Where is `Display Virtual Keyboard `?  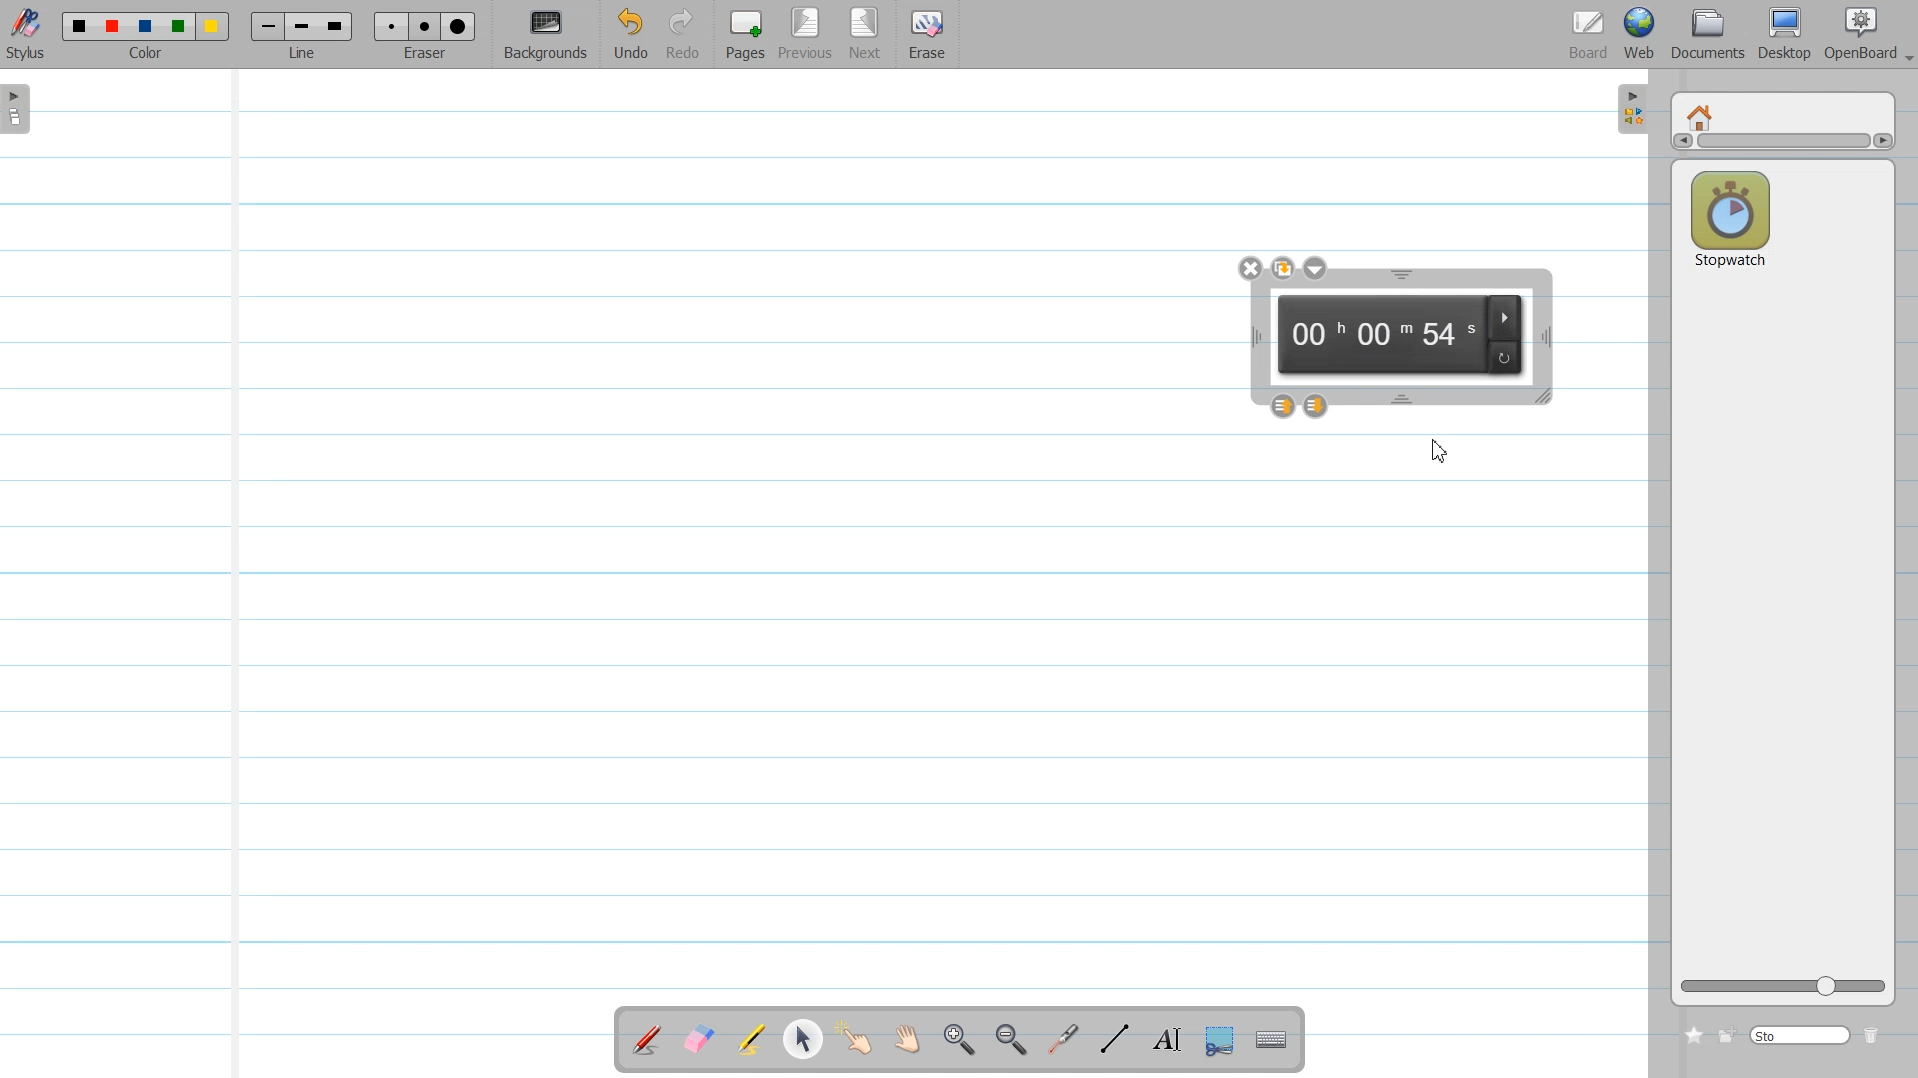
Display Virtual Keyboard  is located at coordinates (1274, 1040).